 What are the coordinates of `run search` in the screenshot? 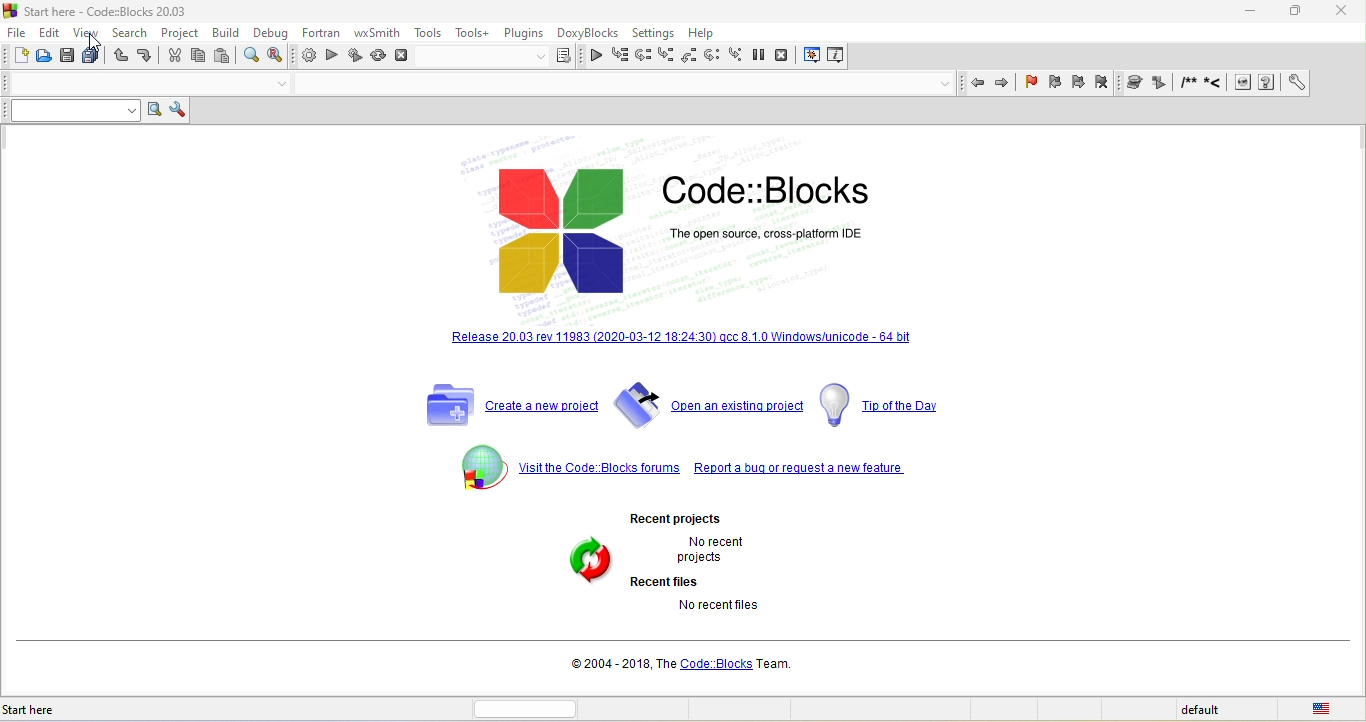 It's located at (156, 110).